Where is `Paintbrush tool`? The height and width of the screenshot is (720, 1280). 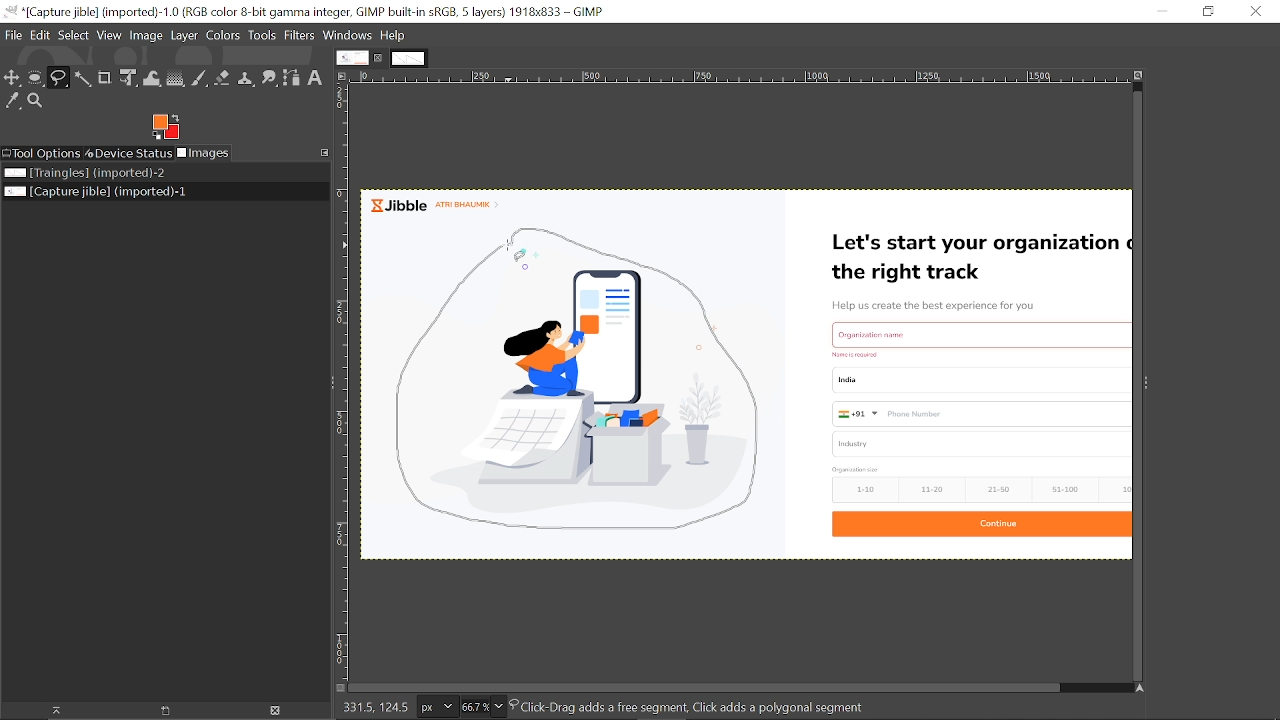 Paintbrush tool is located at coordinates (200, 78).